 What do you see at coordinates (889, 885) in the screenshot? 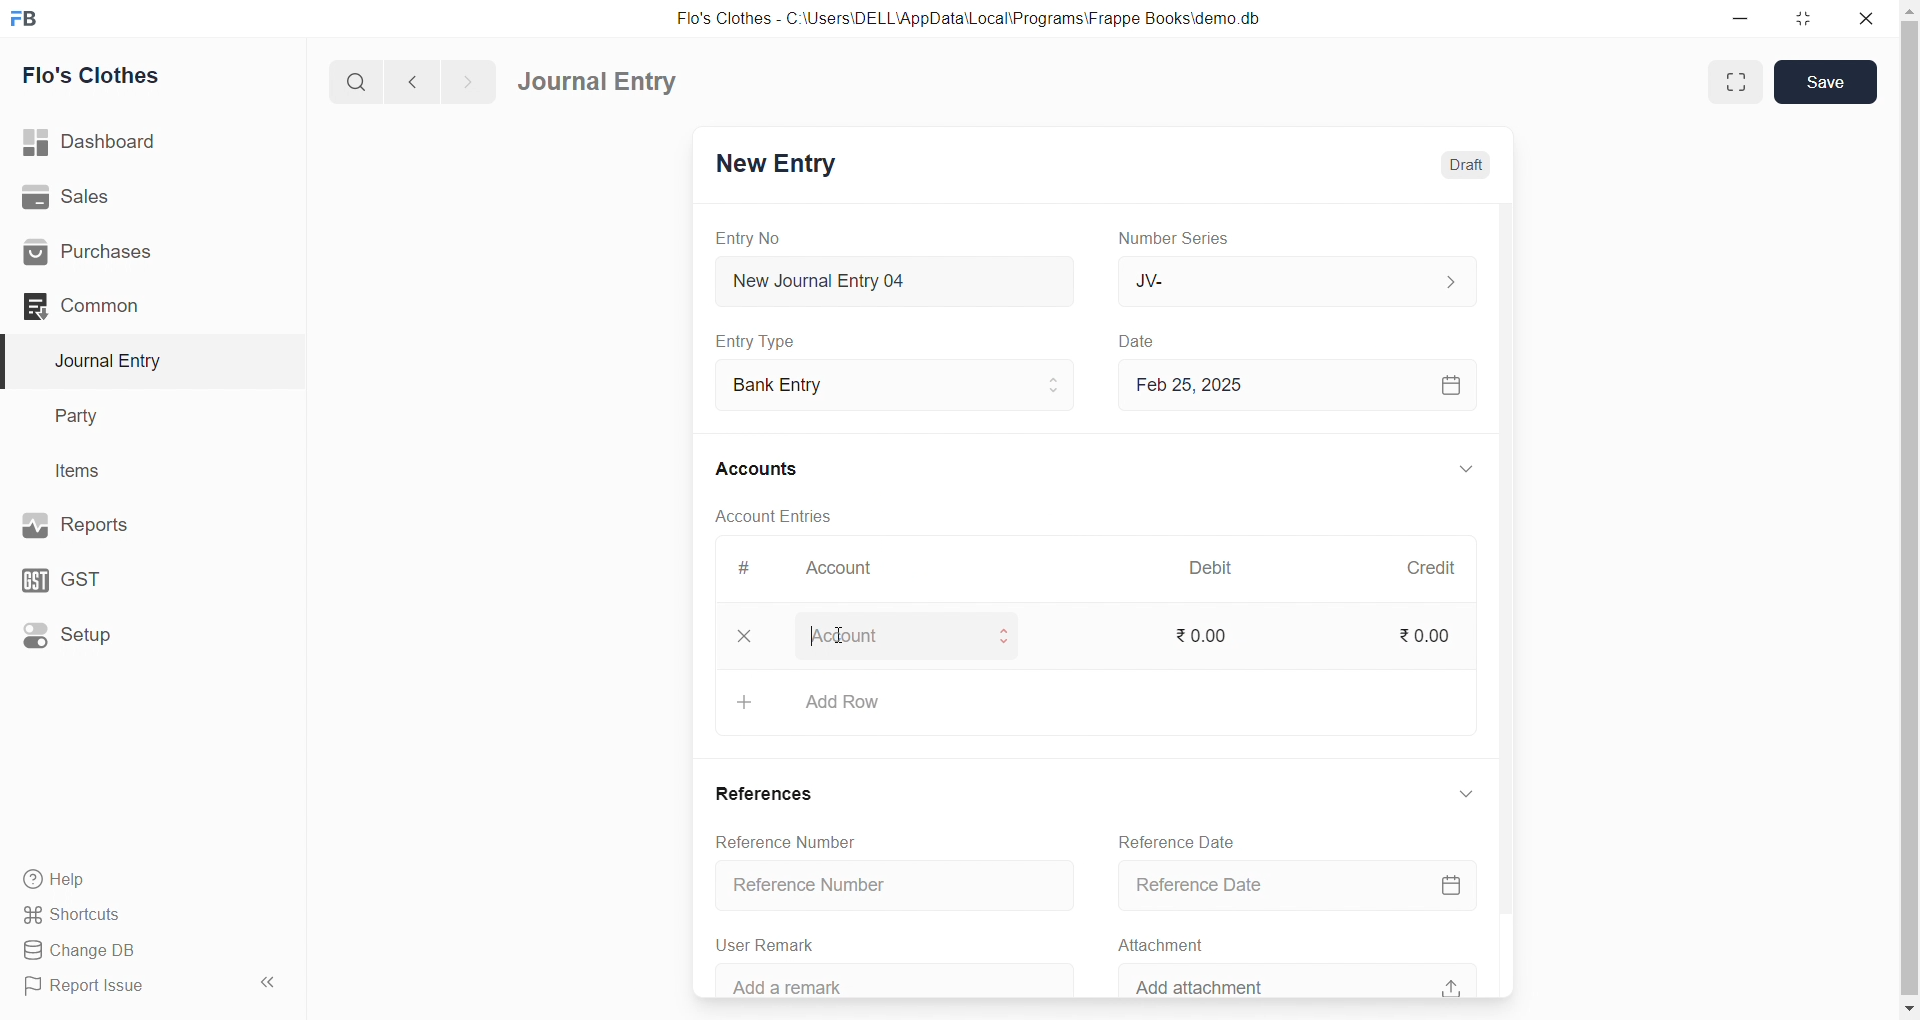
I see `Reference Number` at bounding box center [889, 885].